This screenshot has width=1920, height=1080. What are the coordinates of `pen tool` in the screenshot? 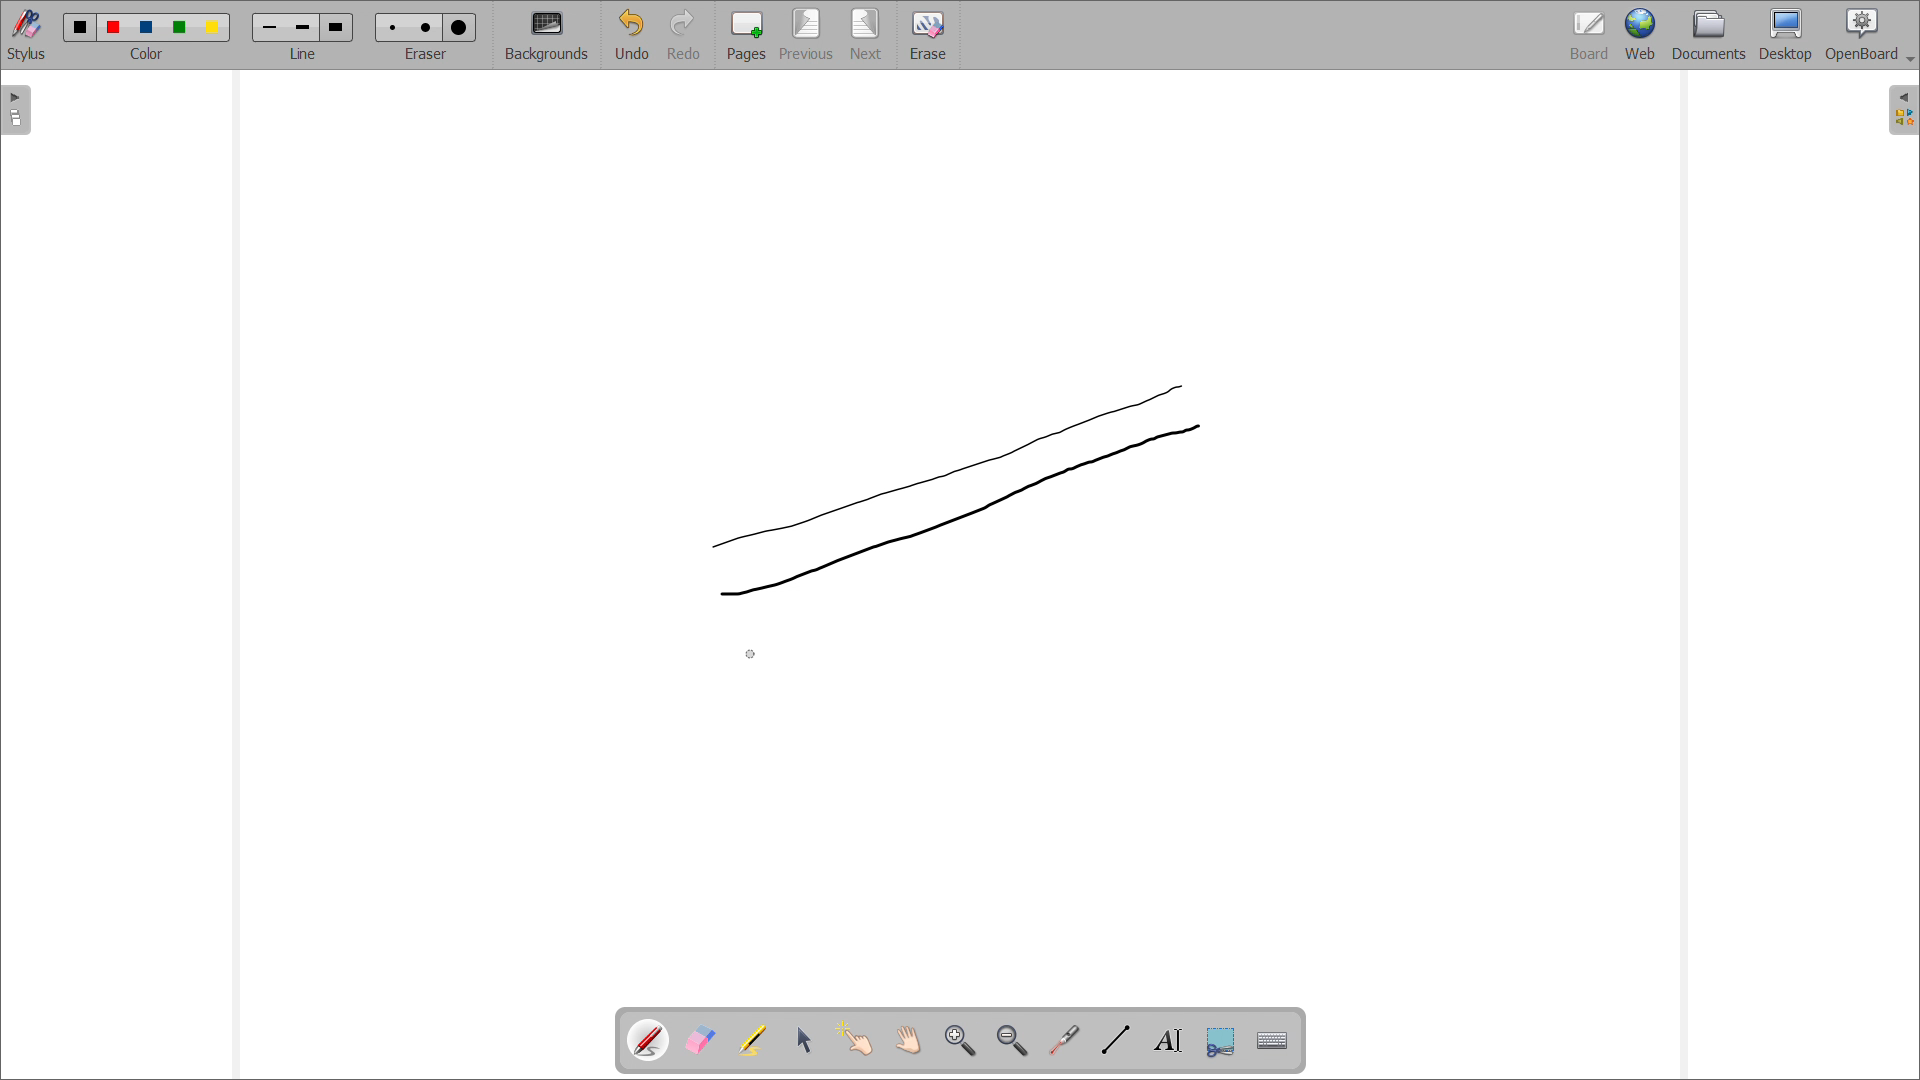 It's located at (651, 1040).